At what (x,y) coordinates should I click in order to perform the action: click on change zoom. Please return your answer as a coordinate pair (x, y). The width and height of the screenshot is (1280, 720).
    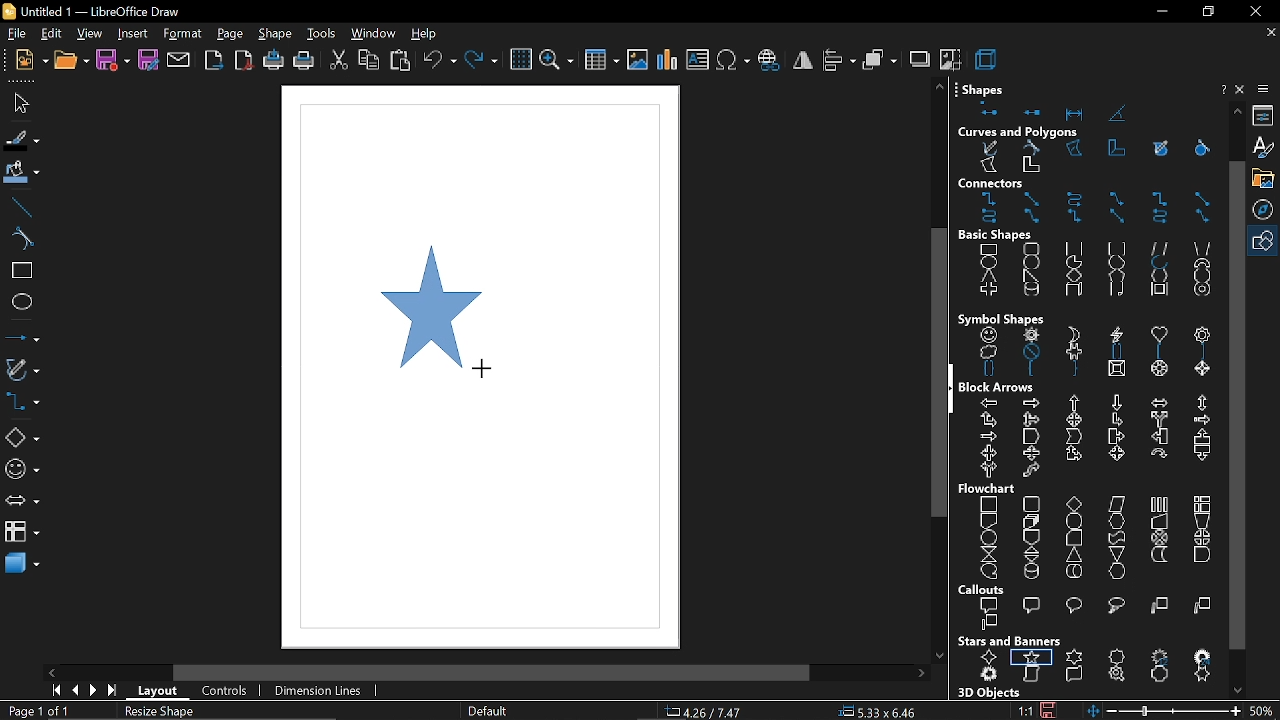
    Looking at the image, I should click on (1164, 712).